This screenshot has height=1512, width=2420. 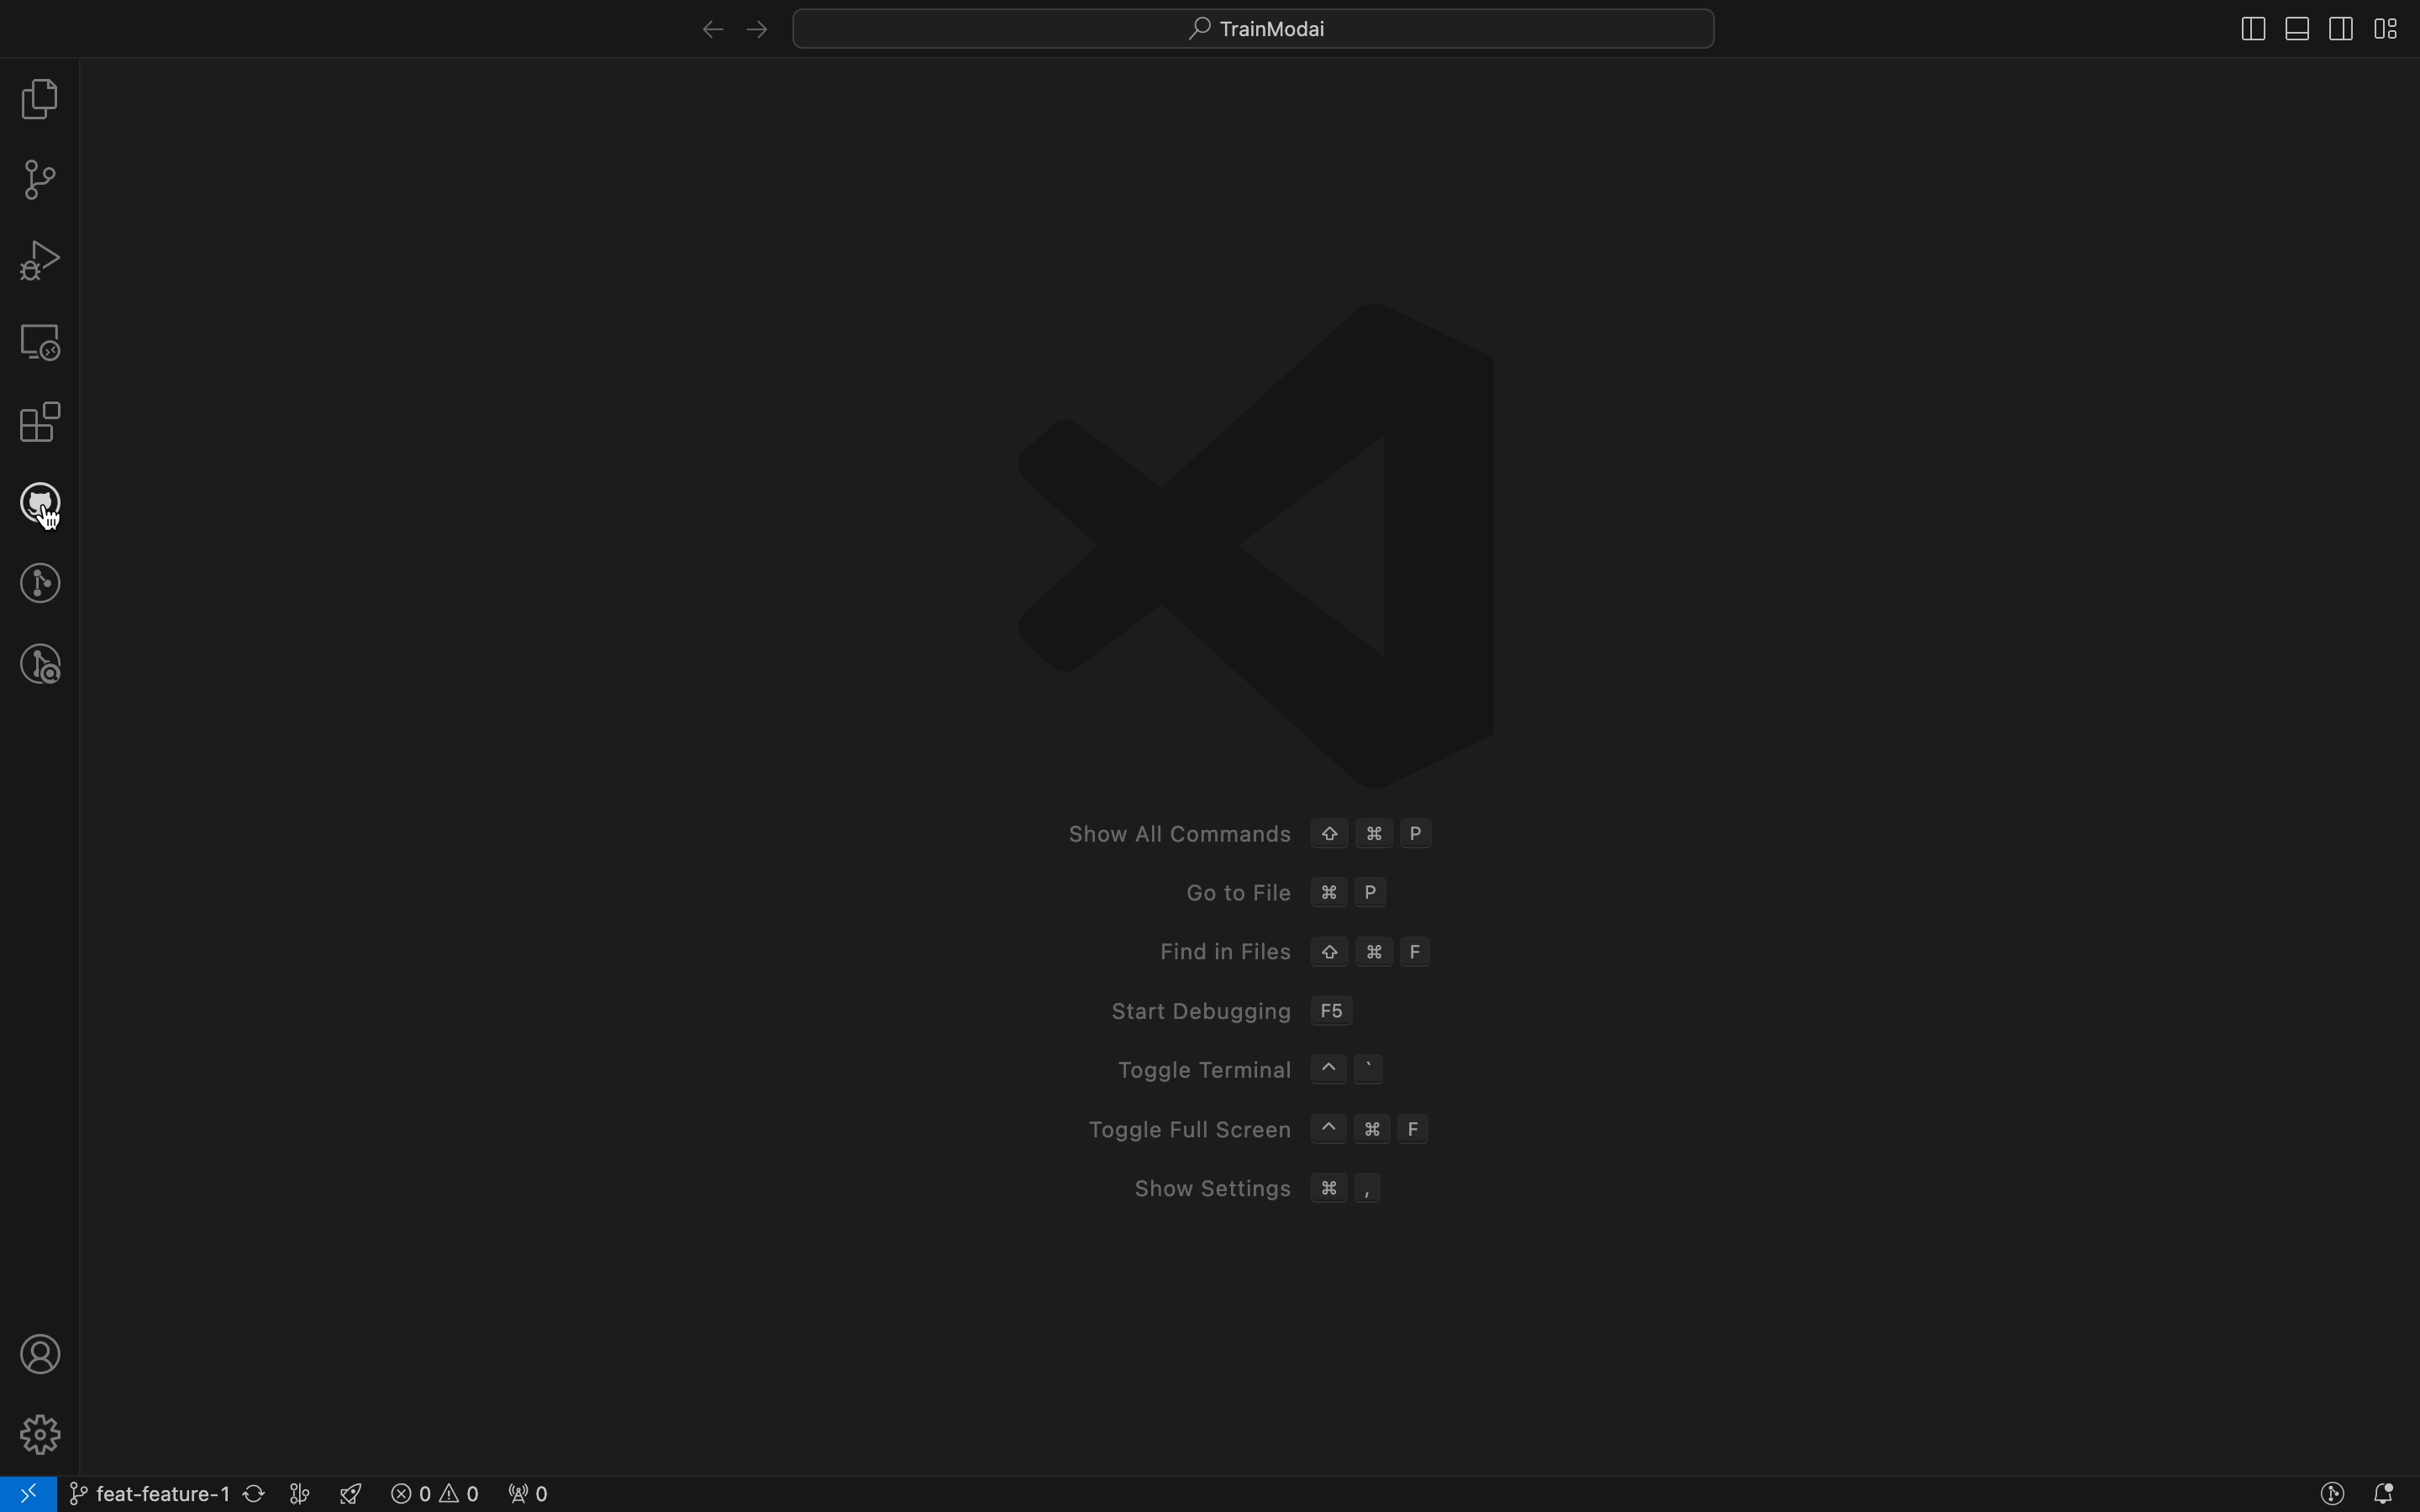 What do you see at coordinates (2225, 31) in the screenshot?
I see `toggle side bar` at bounding box center [2225, 31].